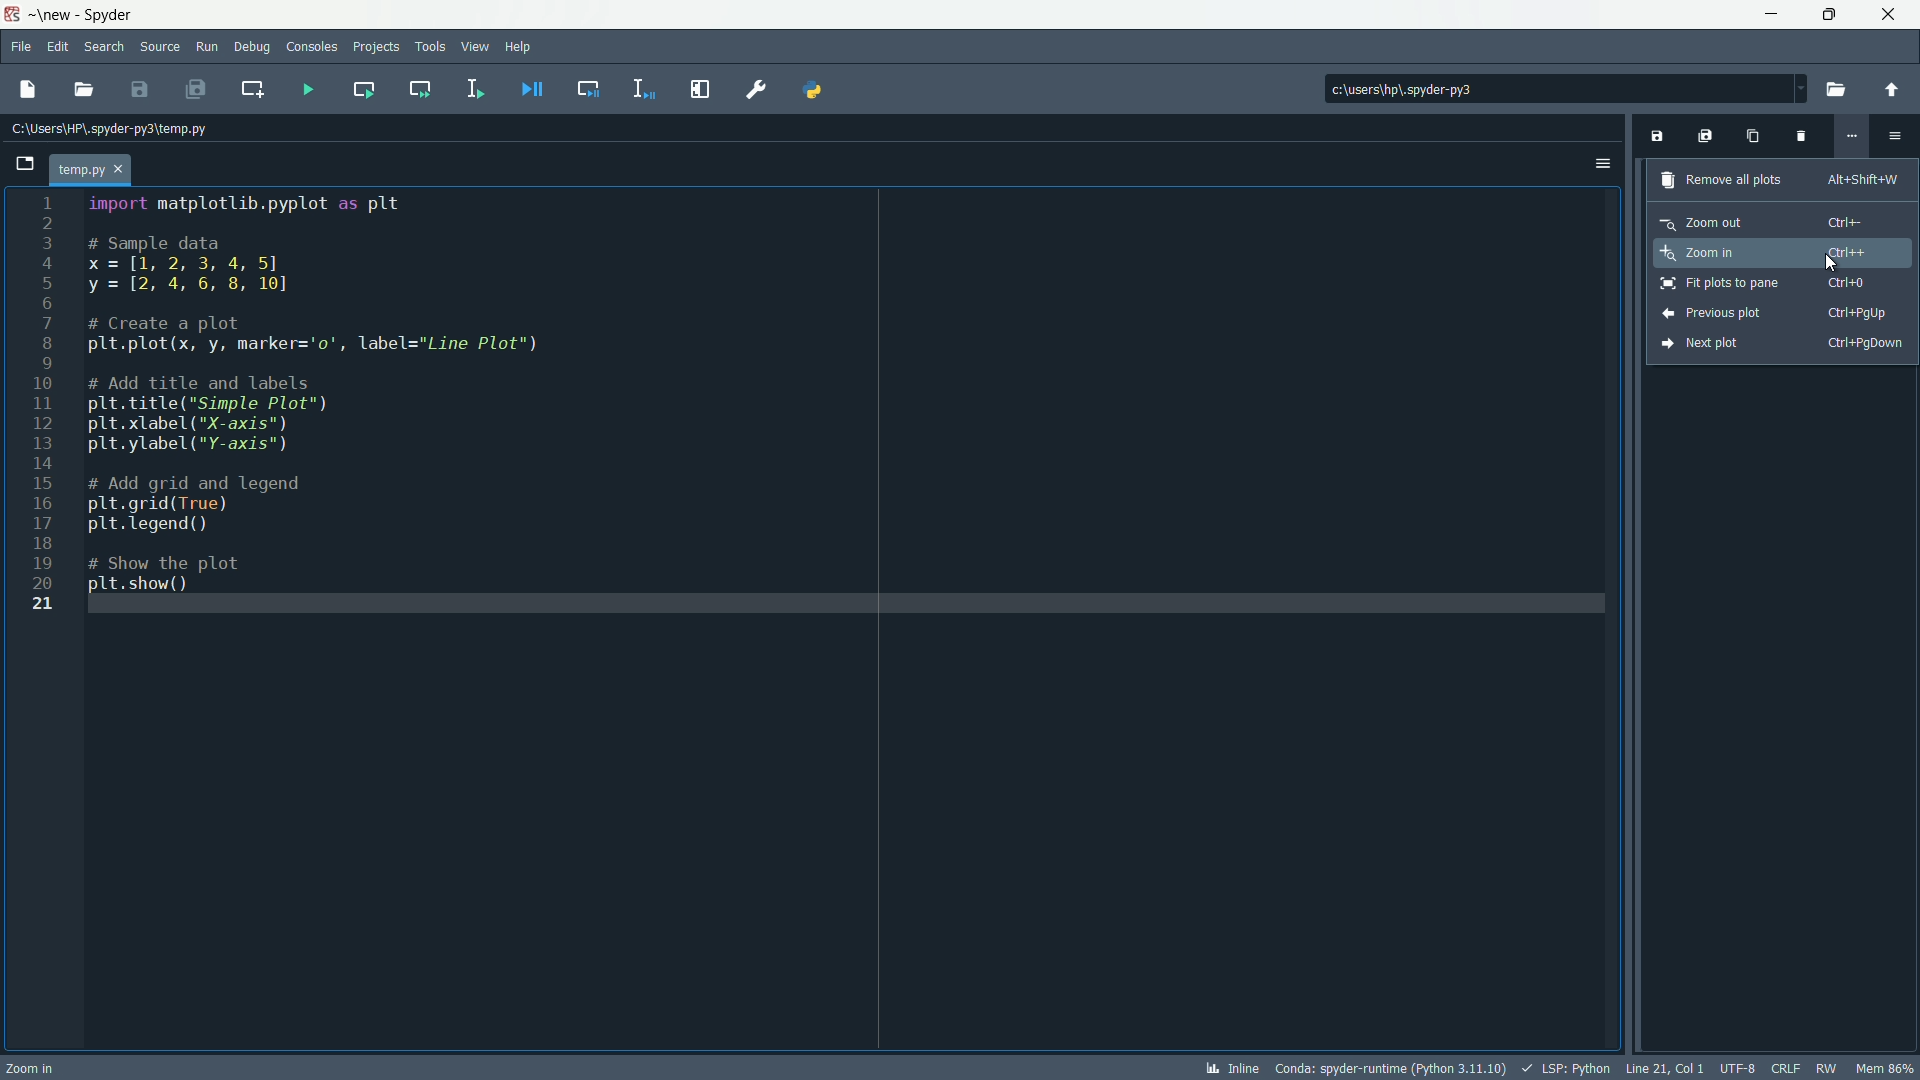 The width and height of the screenshot is (1920, 1080). I want to click on create new cell at the current line, so click(254, 86).